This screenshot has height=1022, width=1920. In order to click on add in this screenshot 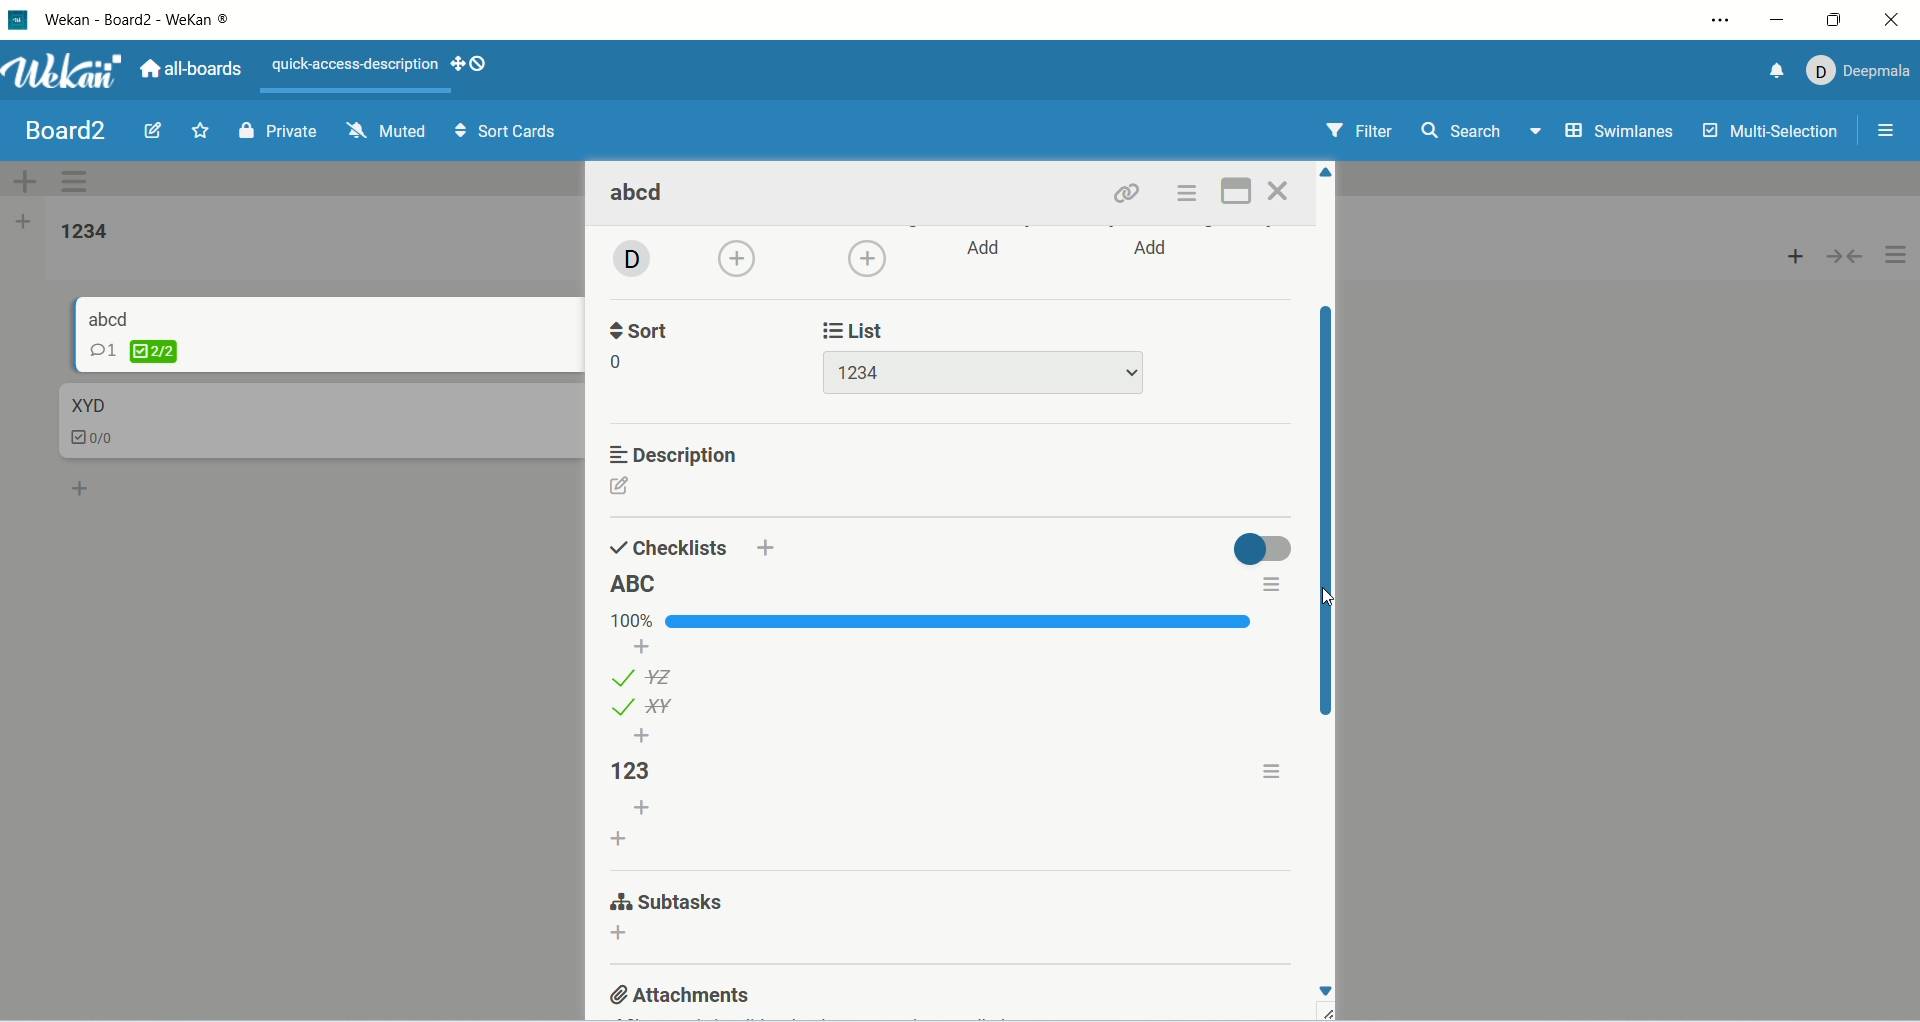, I will do `click(740, 260)`.